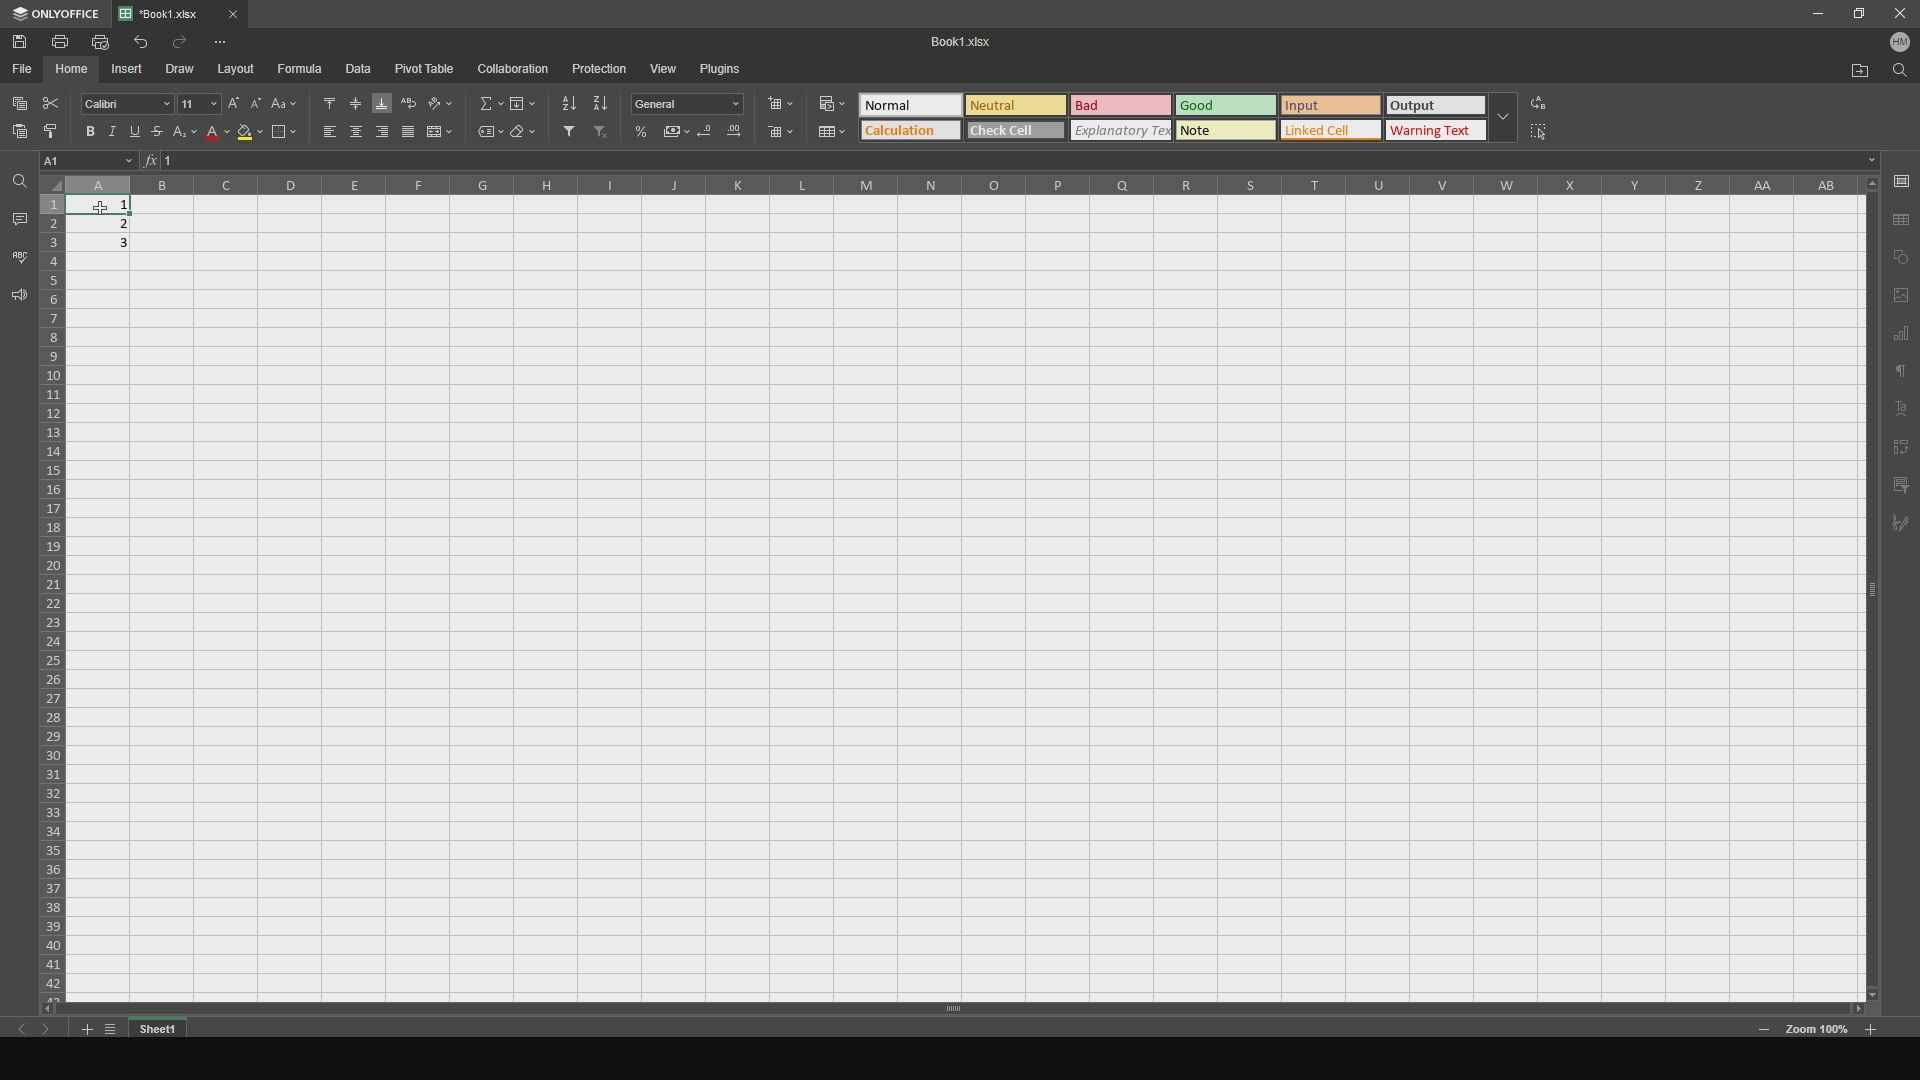  I want to click on , so click(643, 131).